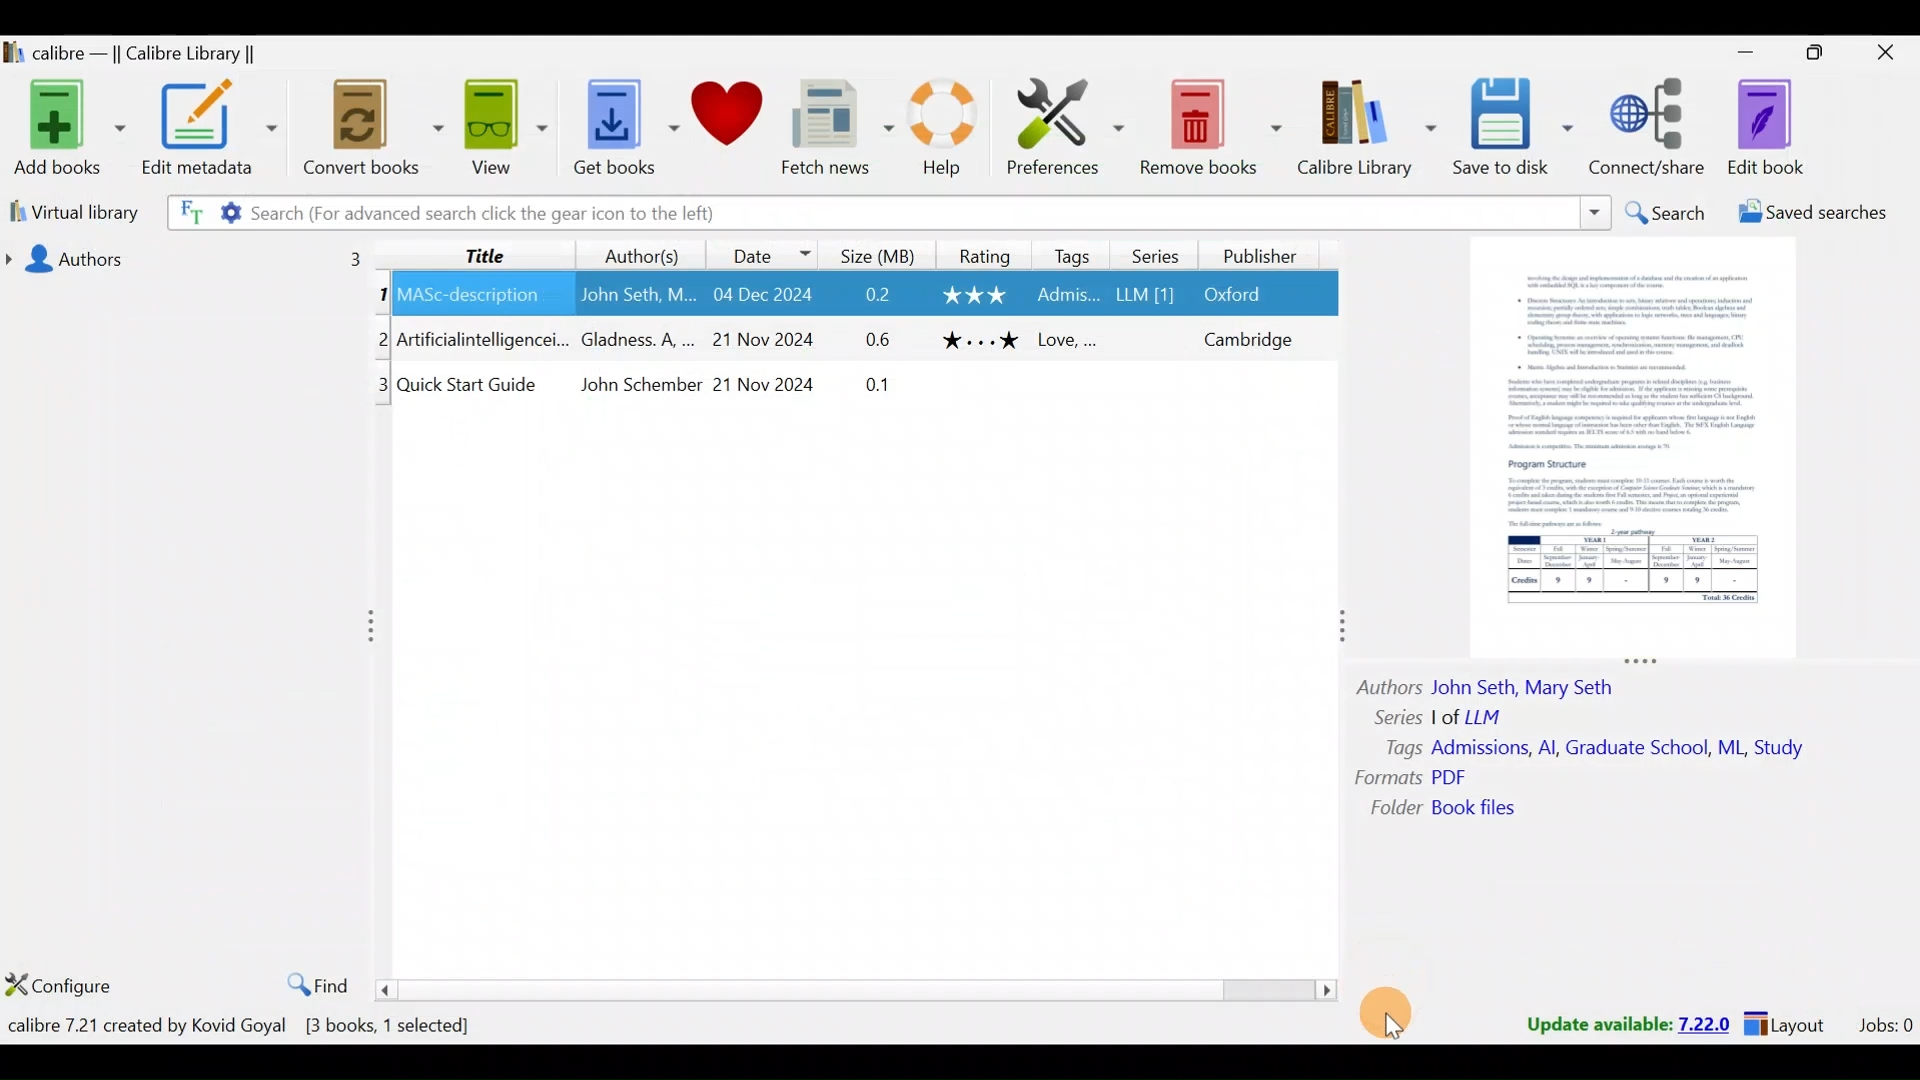 This screenshot has height=1080, width=1920. Describe the element at coordinates (1454, 775) in the screenshot. I see `` at that location.